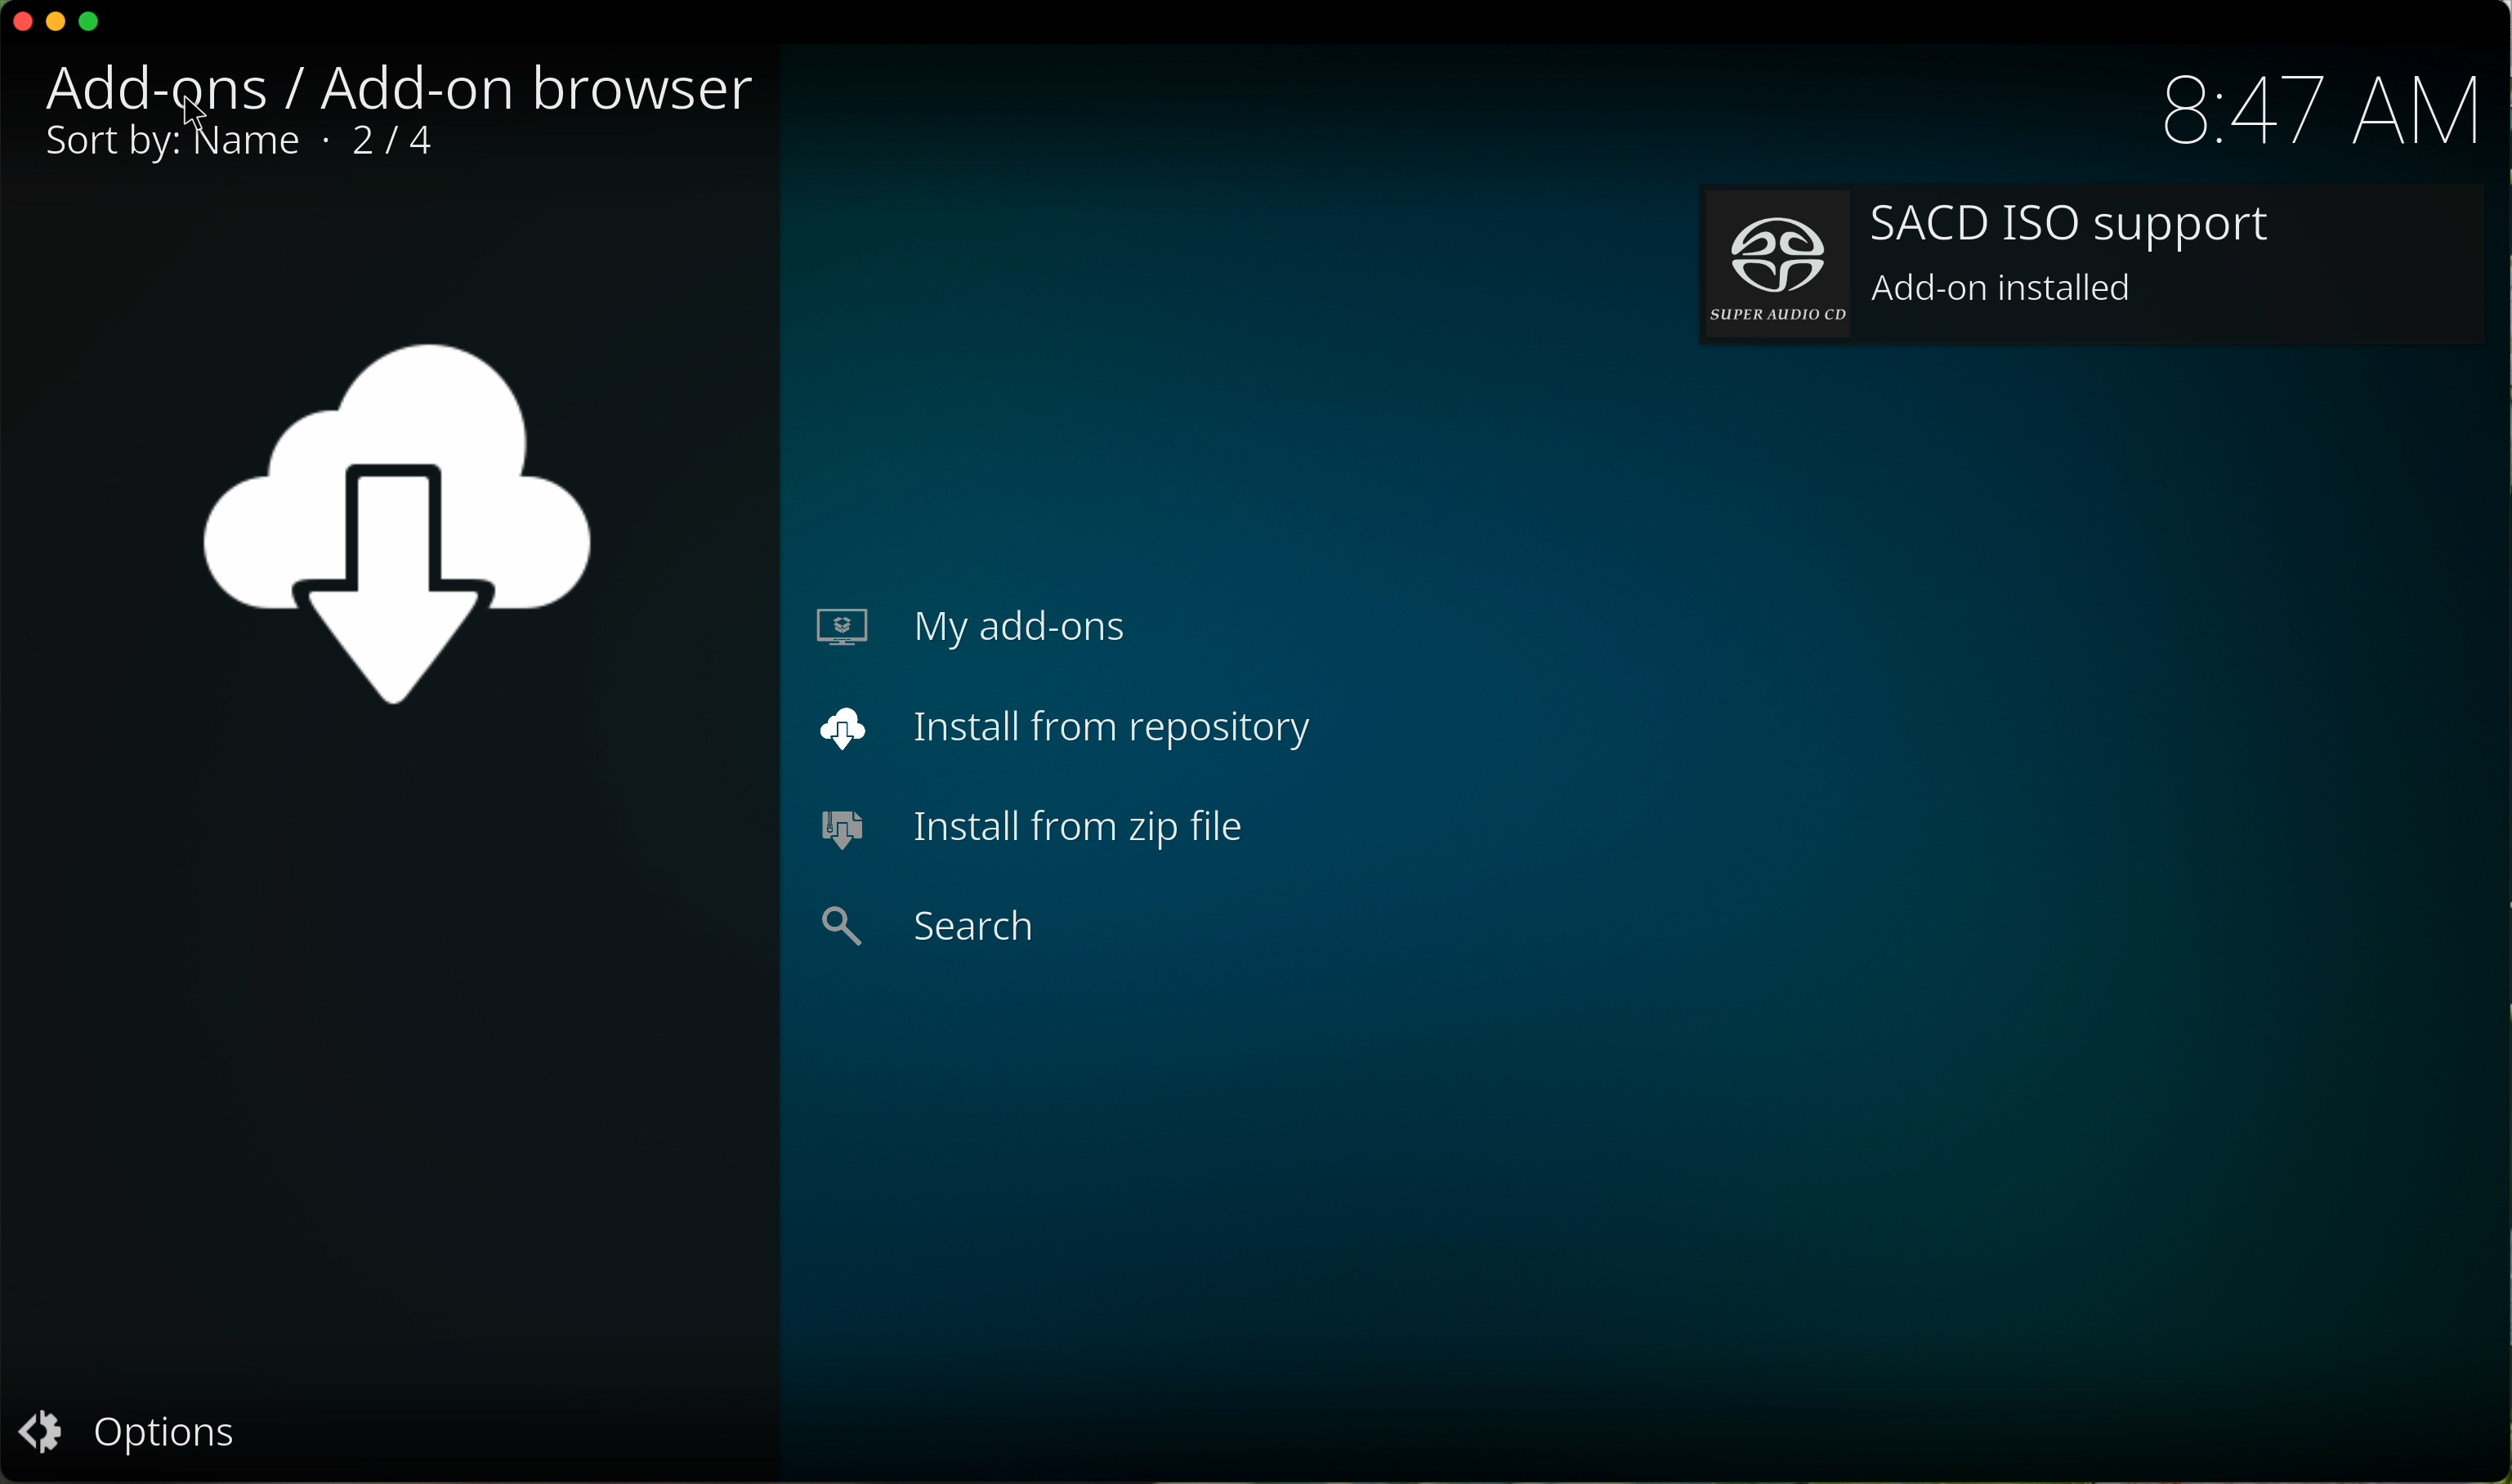 Image resolution: width=2512 pixels, height=1484 pixels. Describe the element at coordinates (943, 923) in the screenshot. I see `search` at that location.